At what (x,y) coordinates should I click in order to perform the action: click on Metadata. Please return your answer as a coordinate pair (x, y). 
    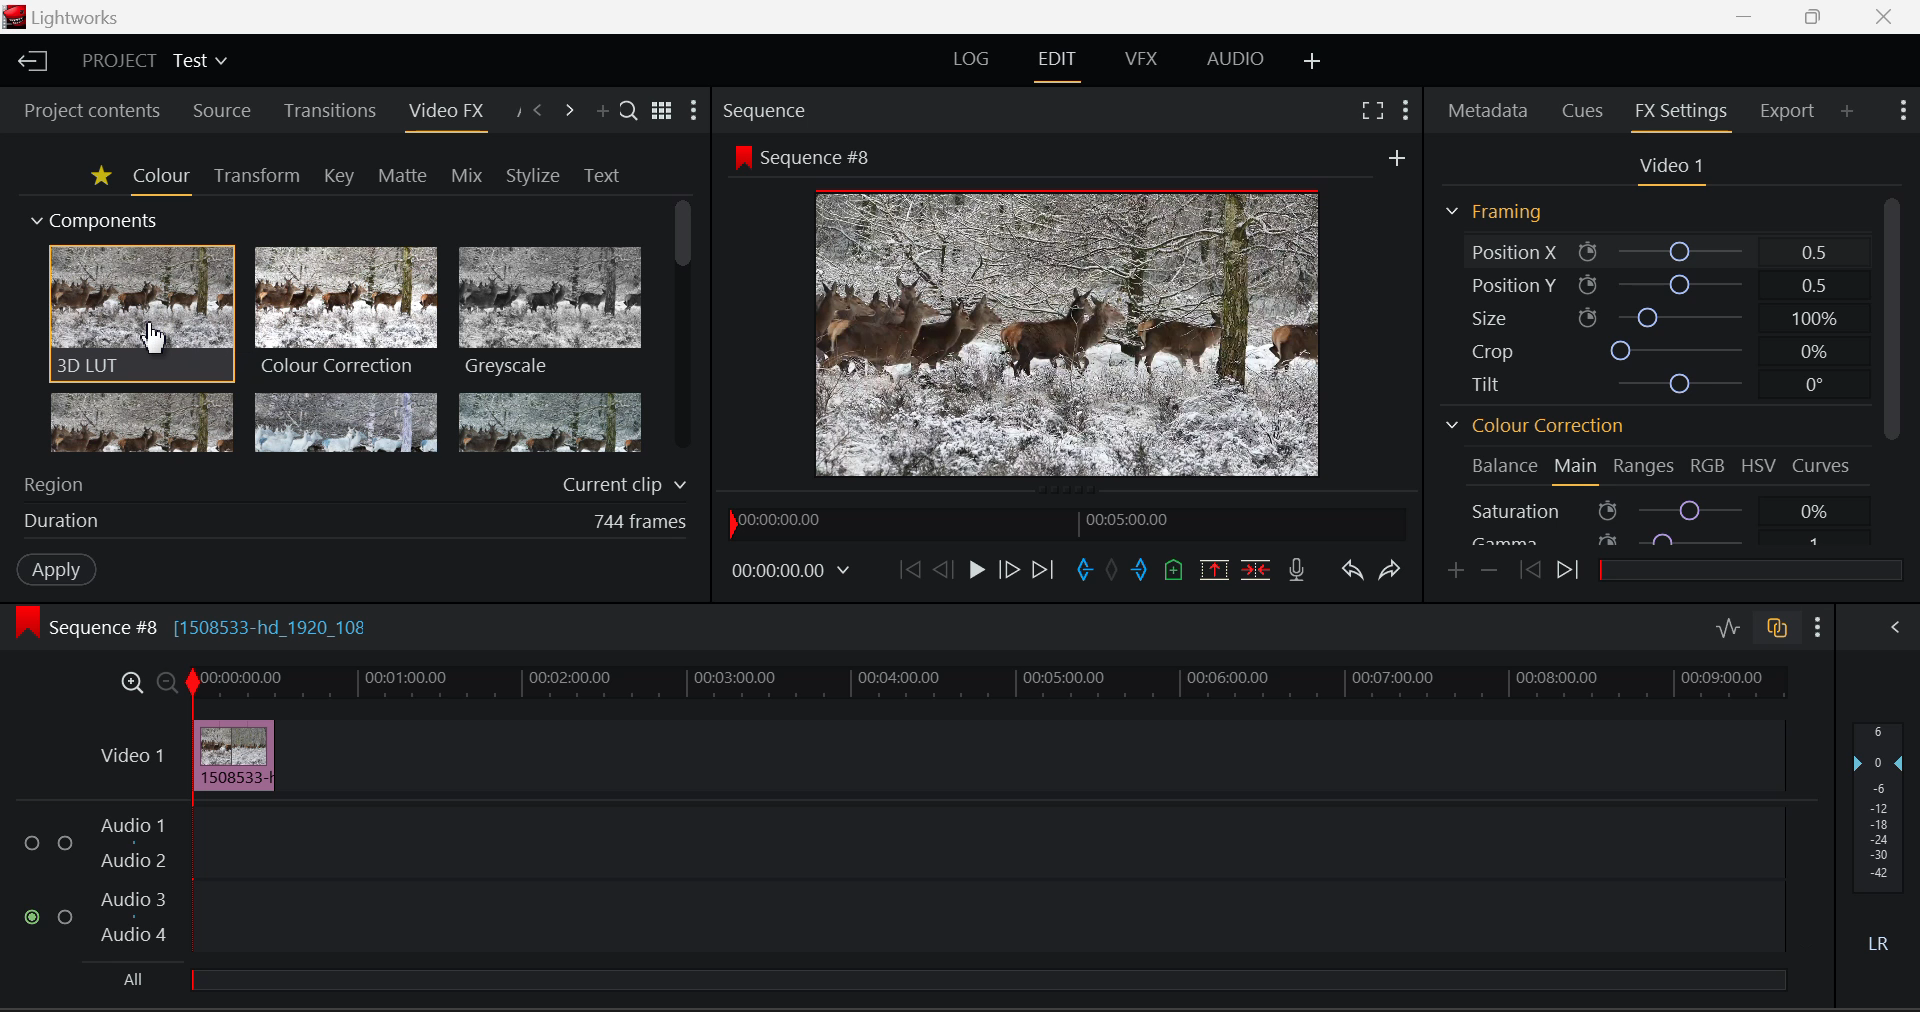
    Looking at the image, I should click on (1486, 110).